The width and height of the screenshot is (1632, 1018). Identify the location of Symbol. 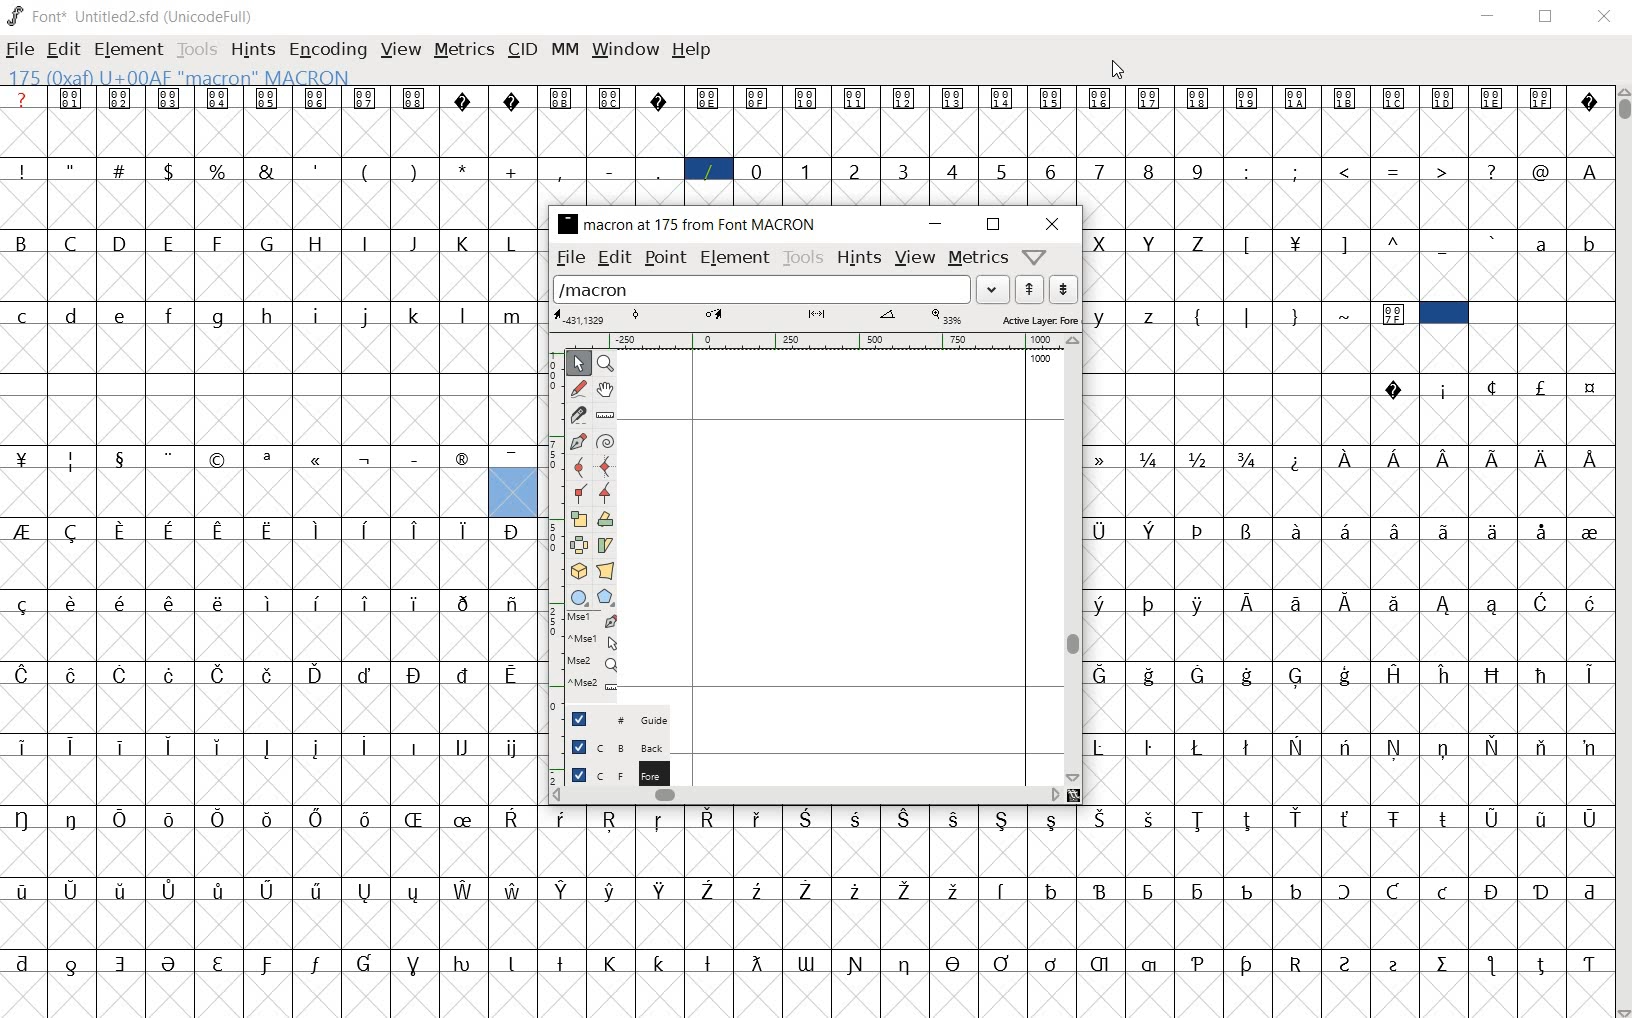
(1396, 100).